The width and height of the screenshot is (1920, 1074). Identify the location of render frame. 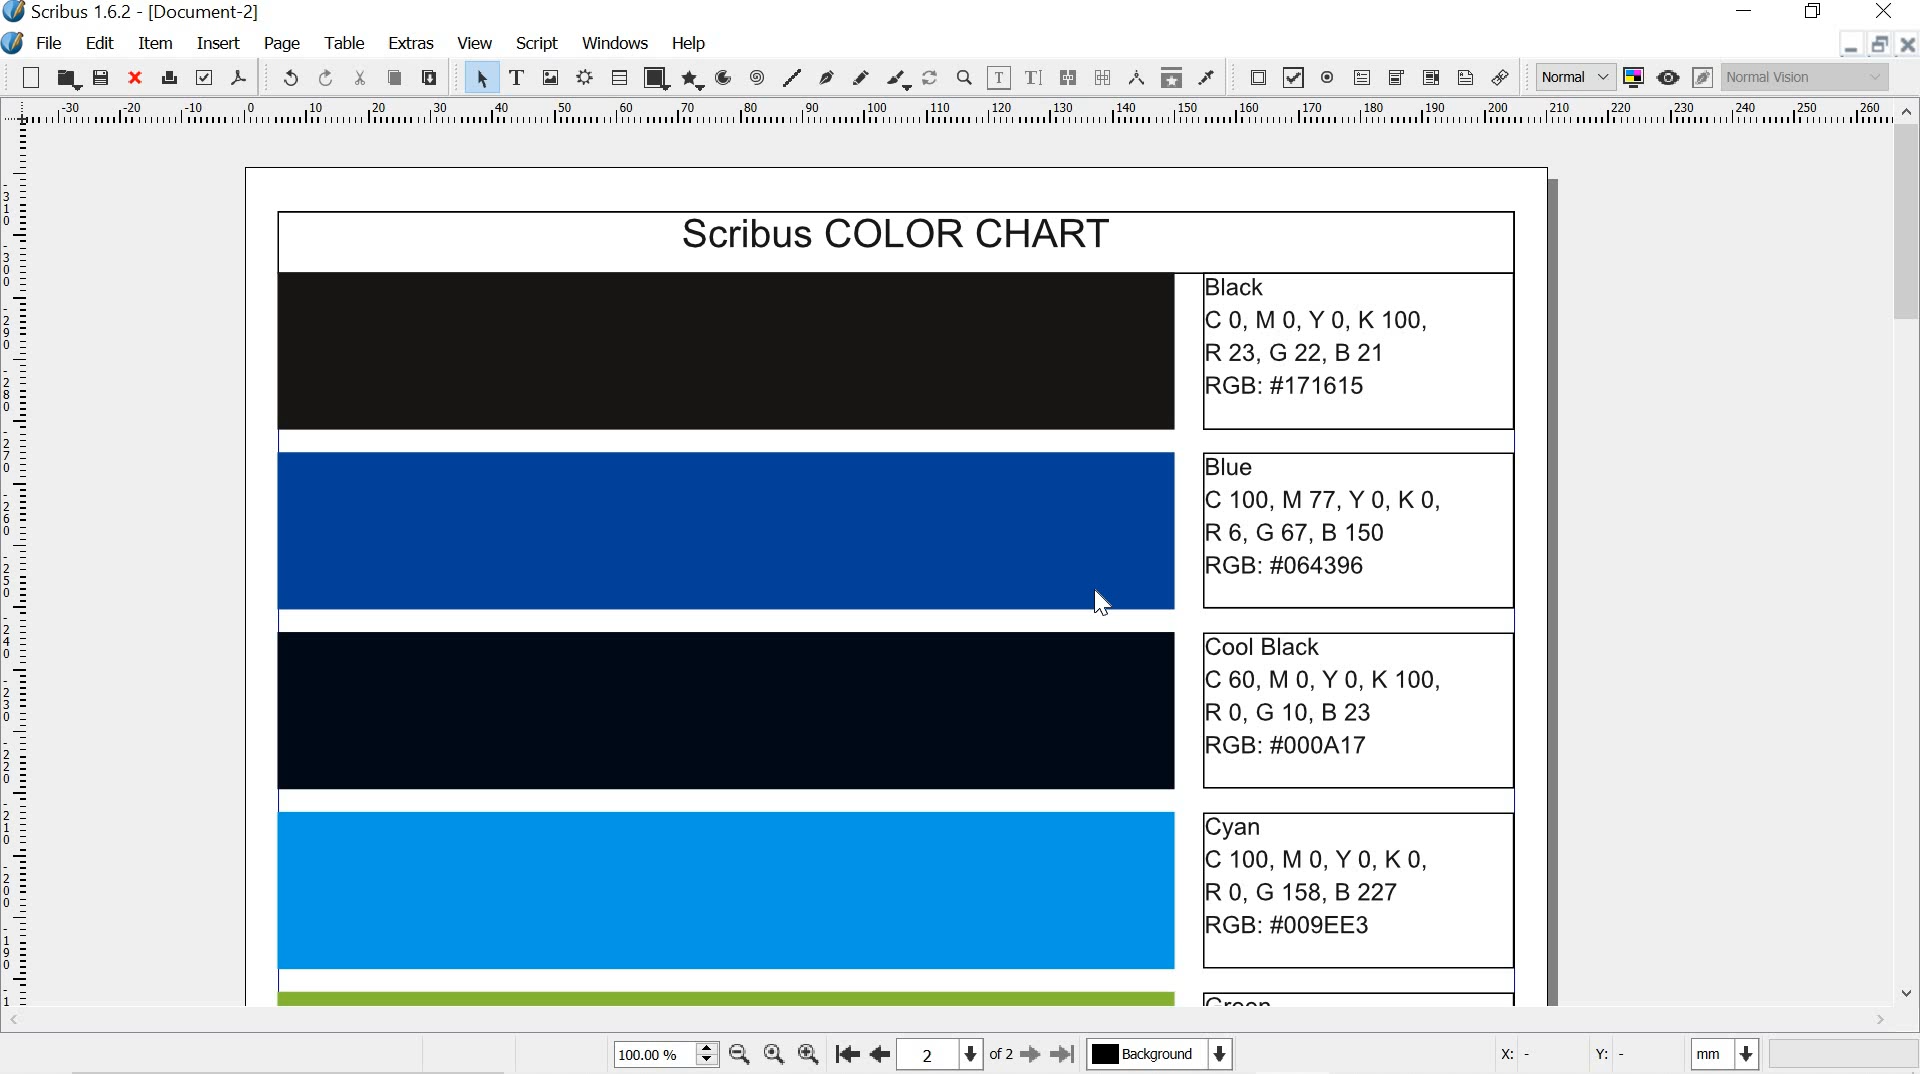
(587, 77).